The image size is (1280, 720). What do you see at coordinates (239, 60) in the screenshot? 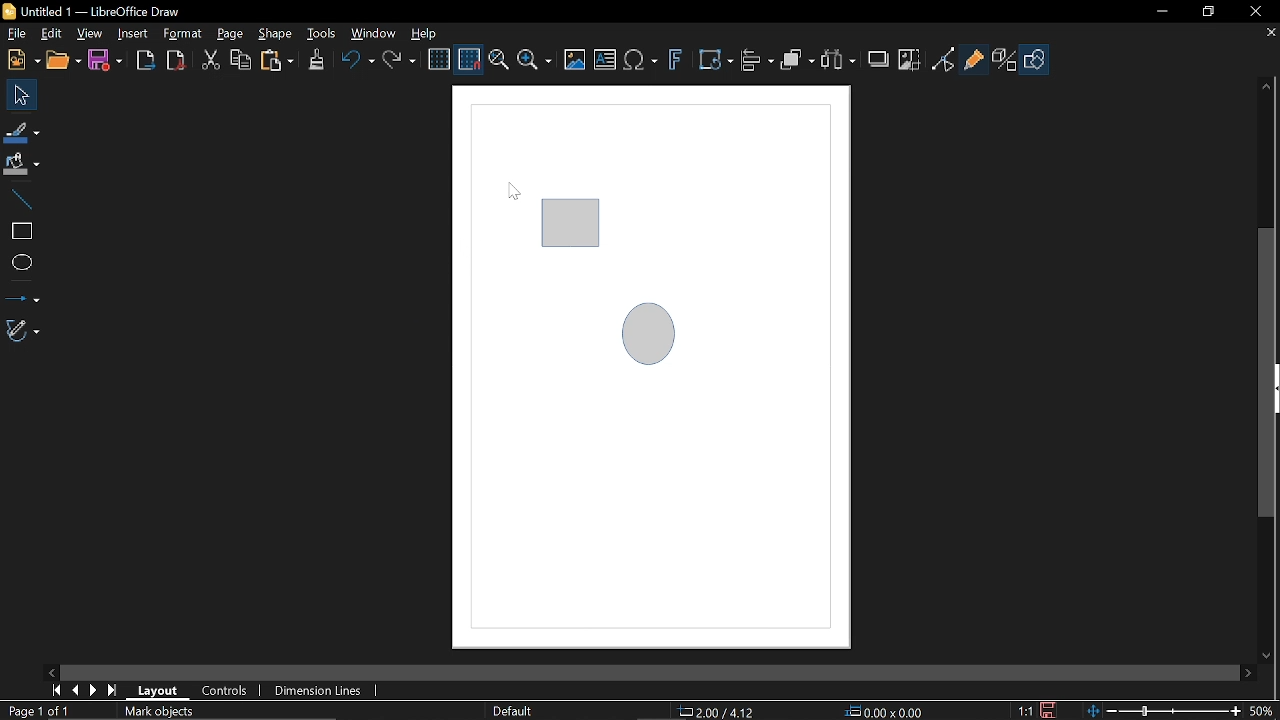
I see `Copy` at bounding box center [239, 60].